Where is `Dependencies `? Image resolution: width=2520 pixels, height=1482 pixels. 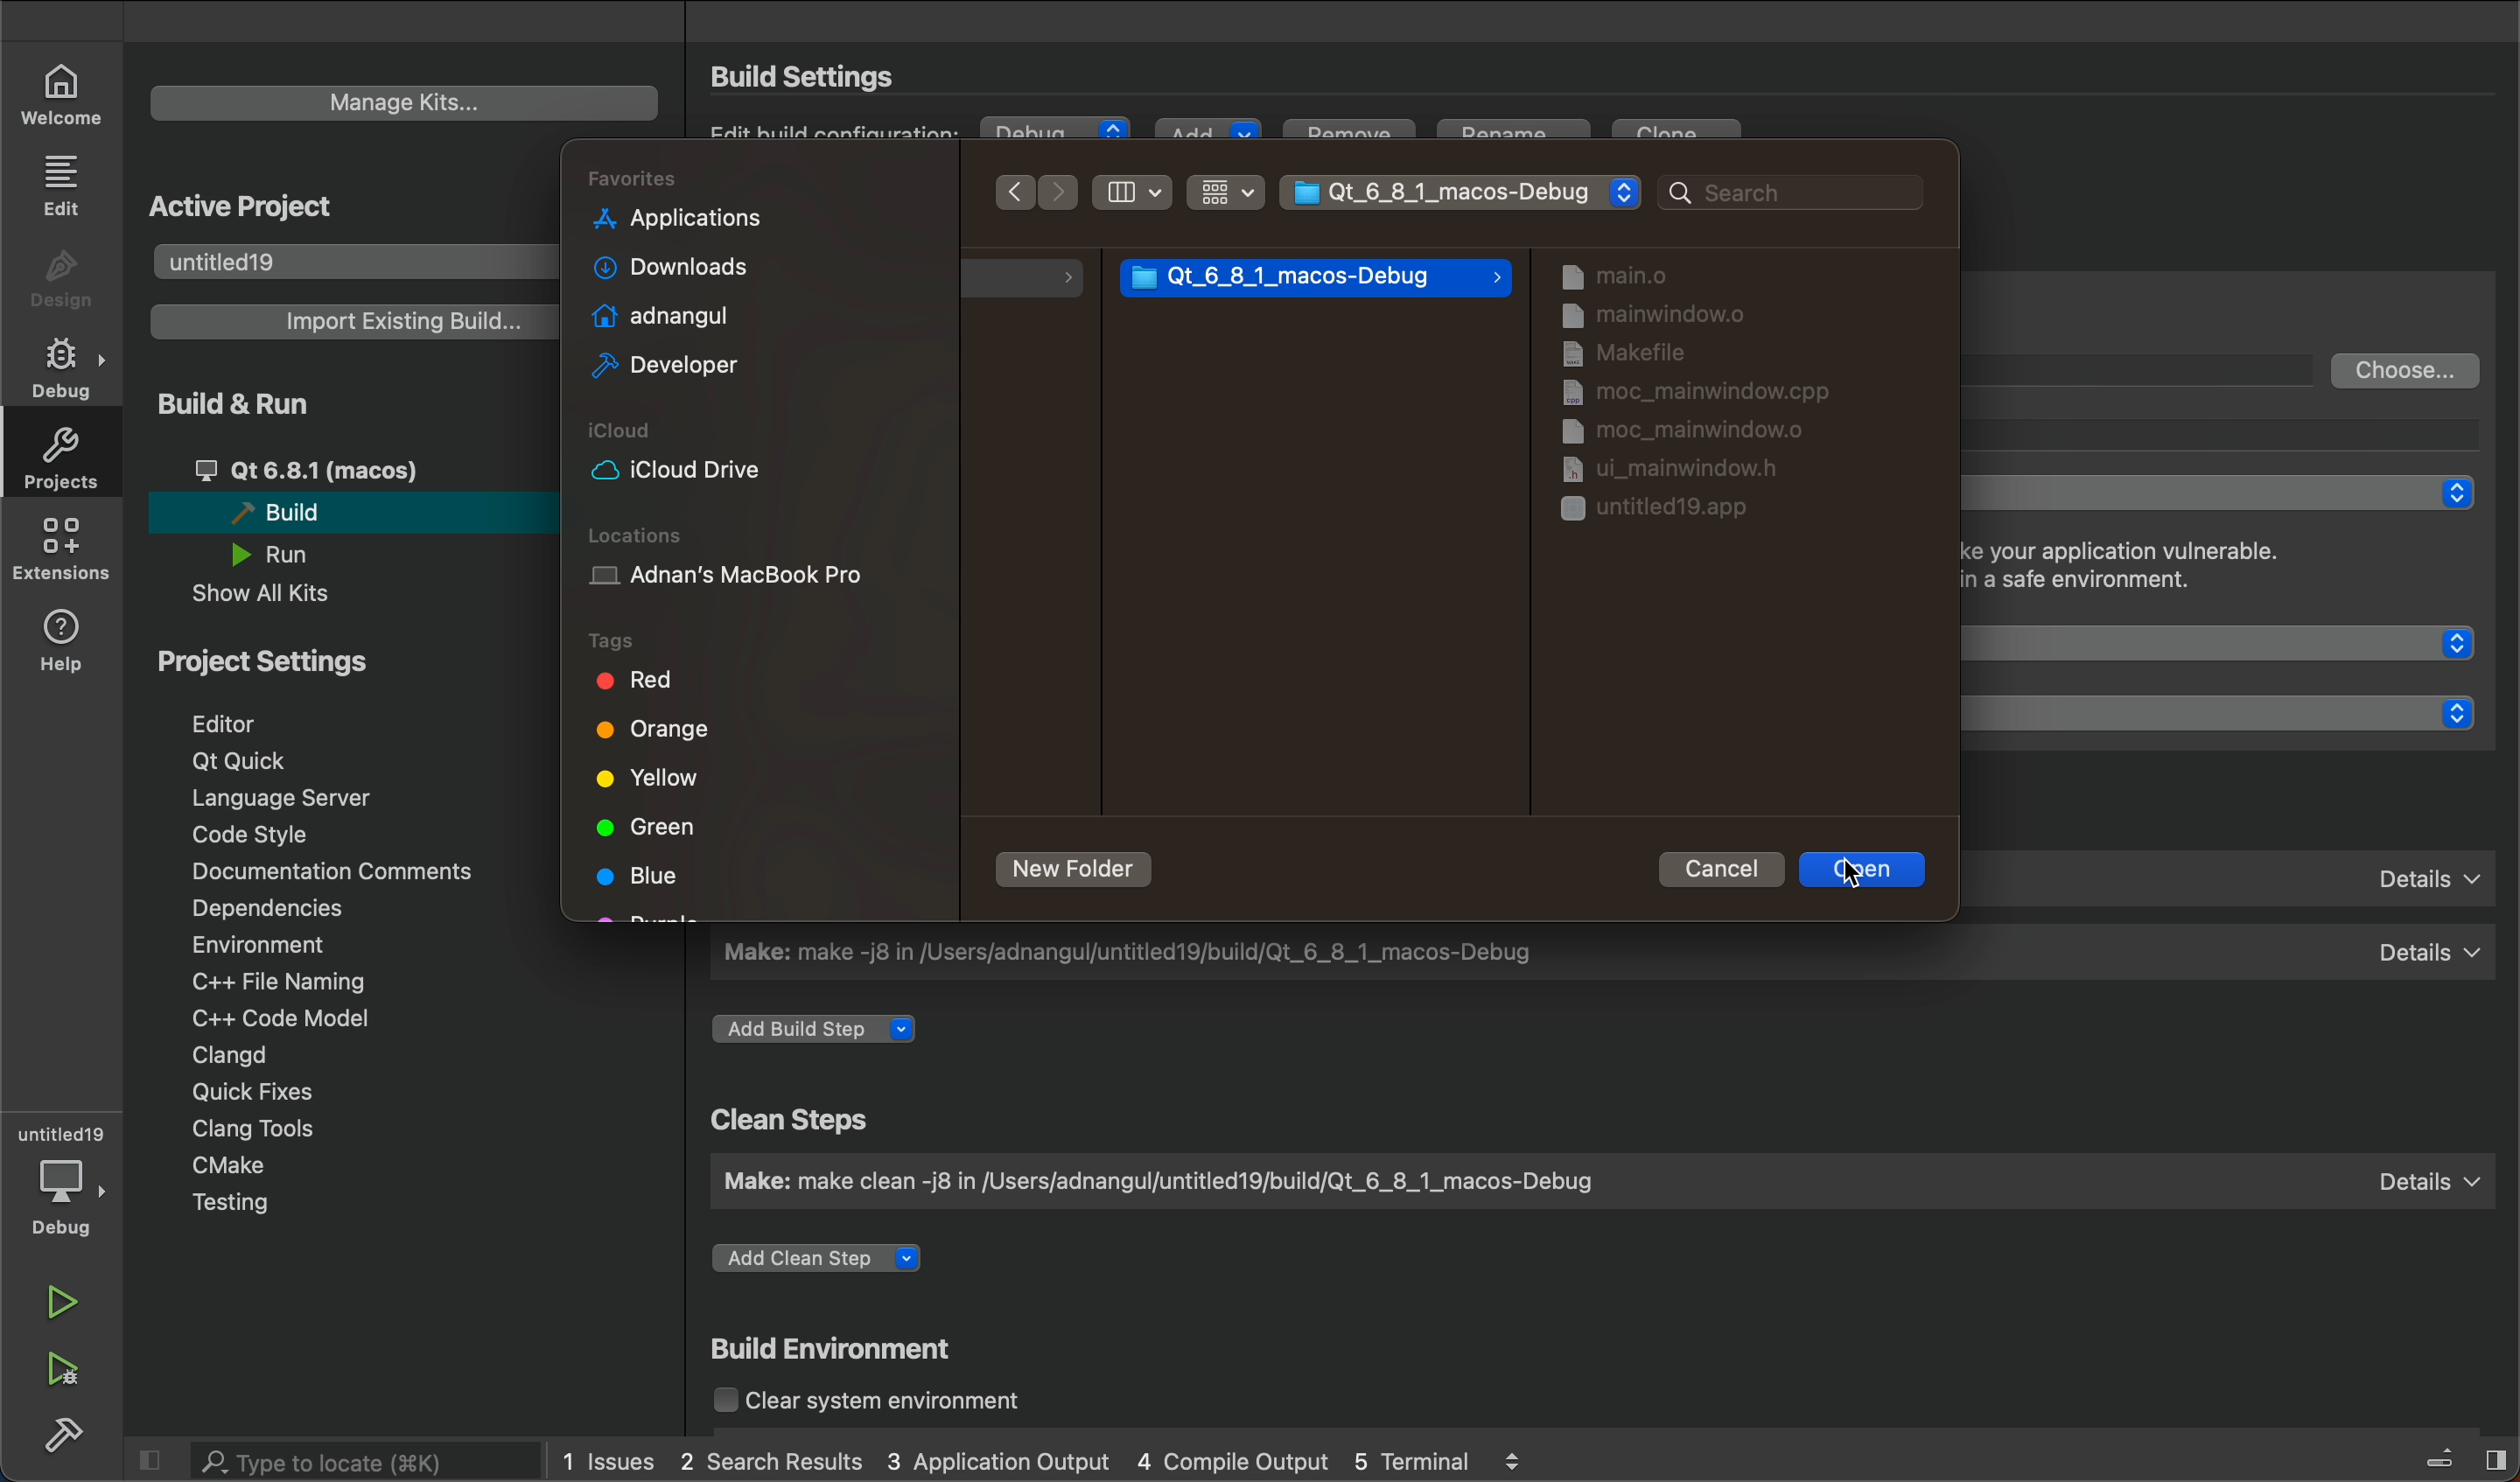 Dependencies  is located at coordinates (290, 910).